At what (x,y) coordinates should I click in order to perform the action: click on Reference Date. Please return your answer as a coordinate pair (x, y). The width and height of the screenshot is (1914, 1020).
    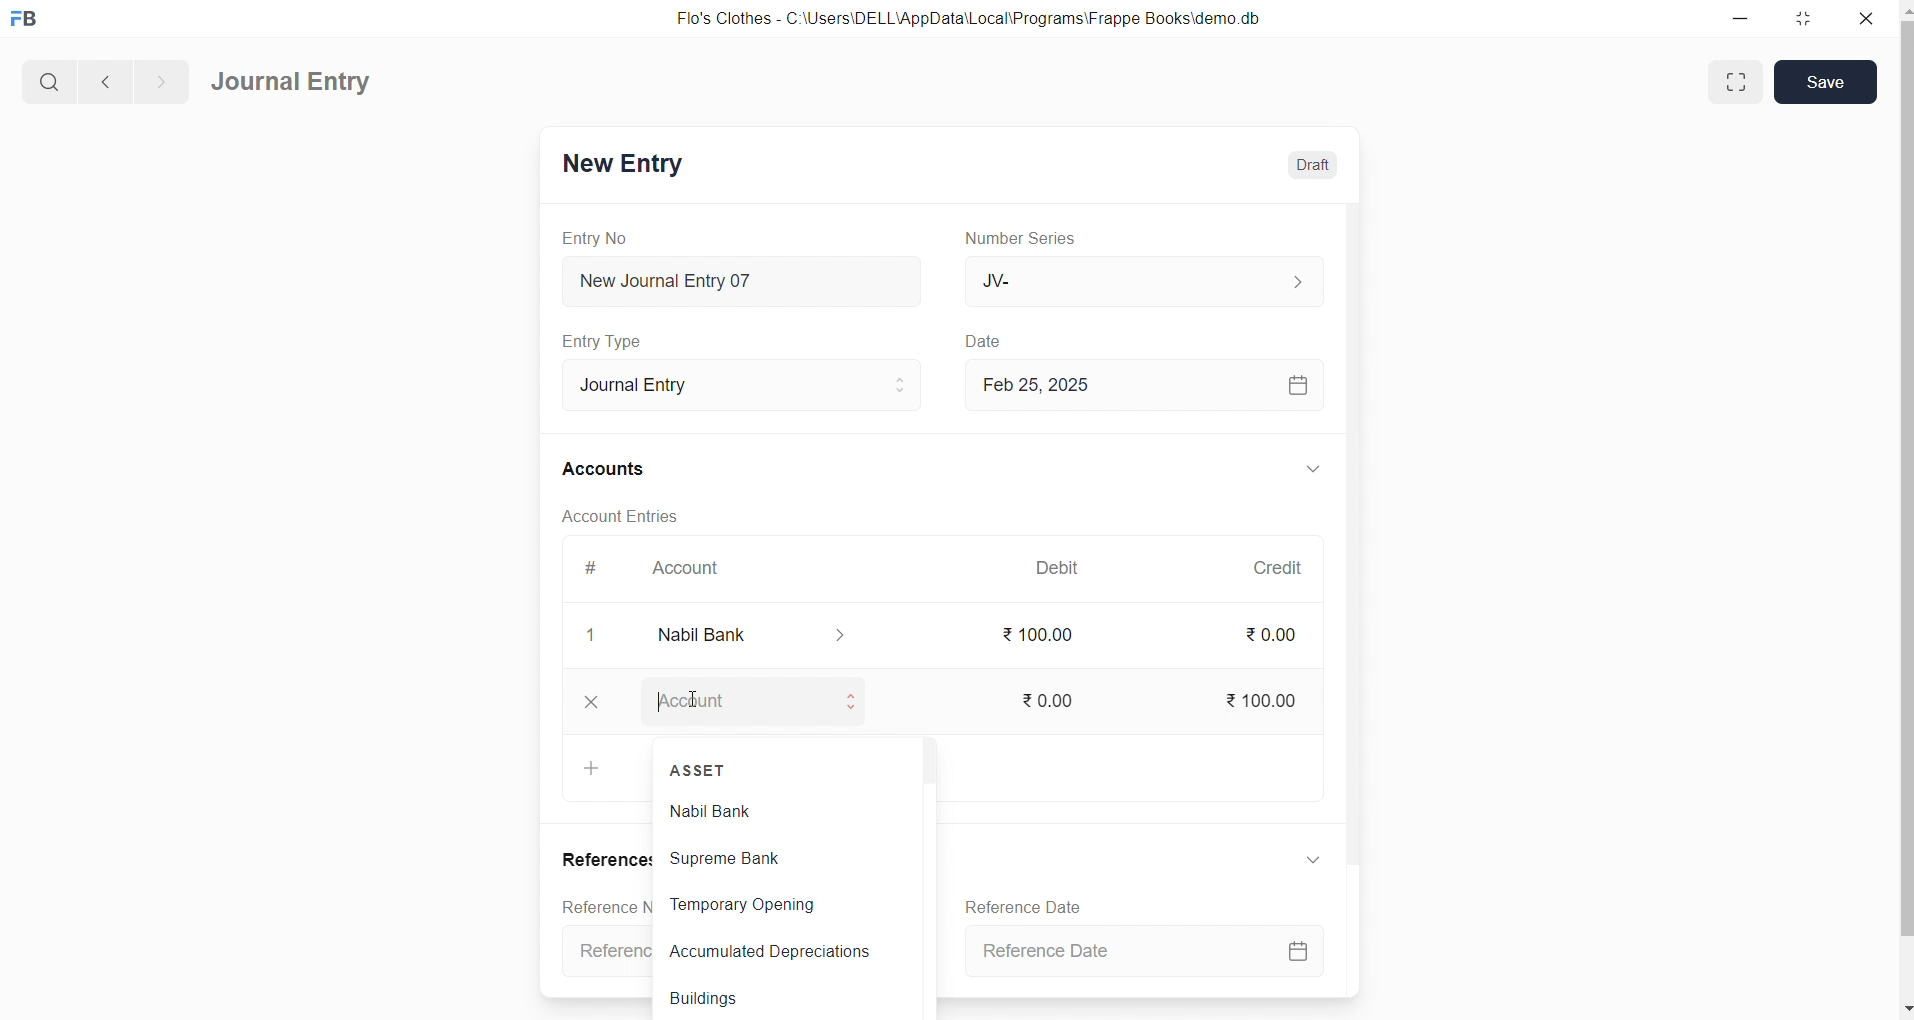
    Looking at the image, I should click on (1029, 905).